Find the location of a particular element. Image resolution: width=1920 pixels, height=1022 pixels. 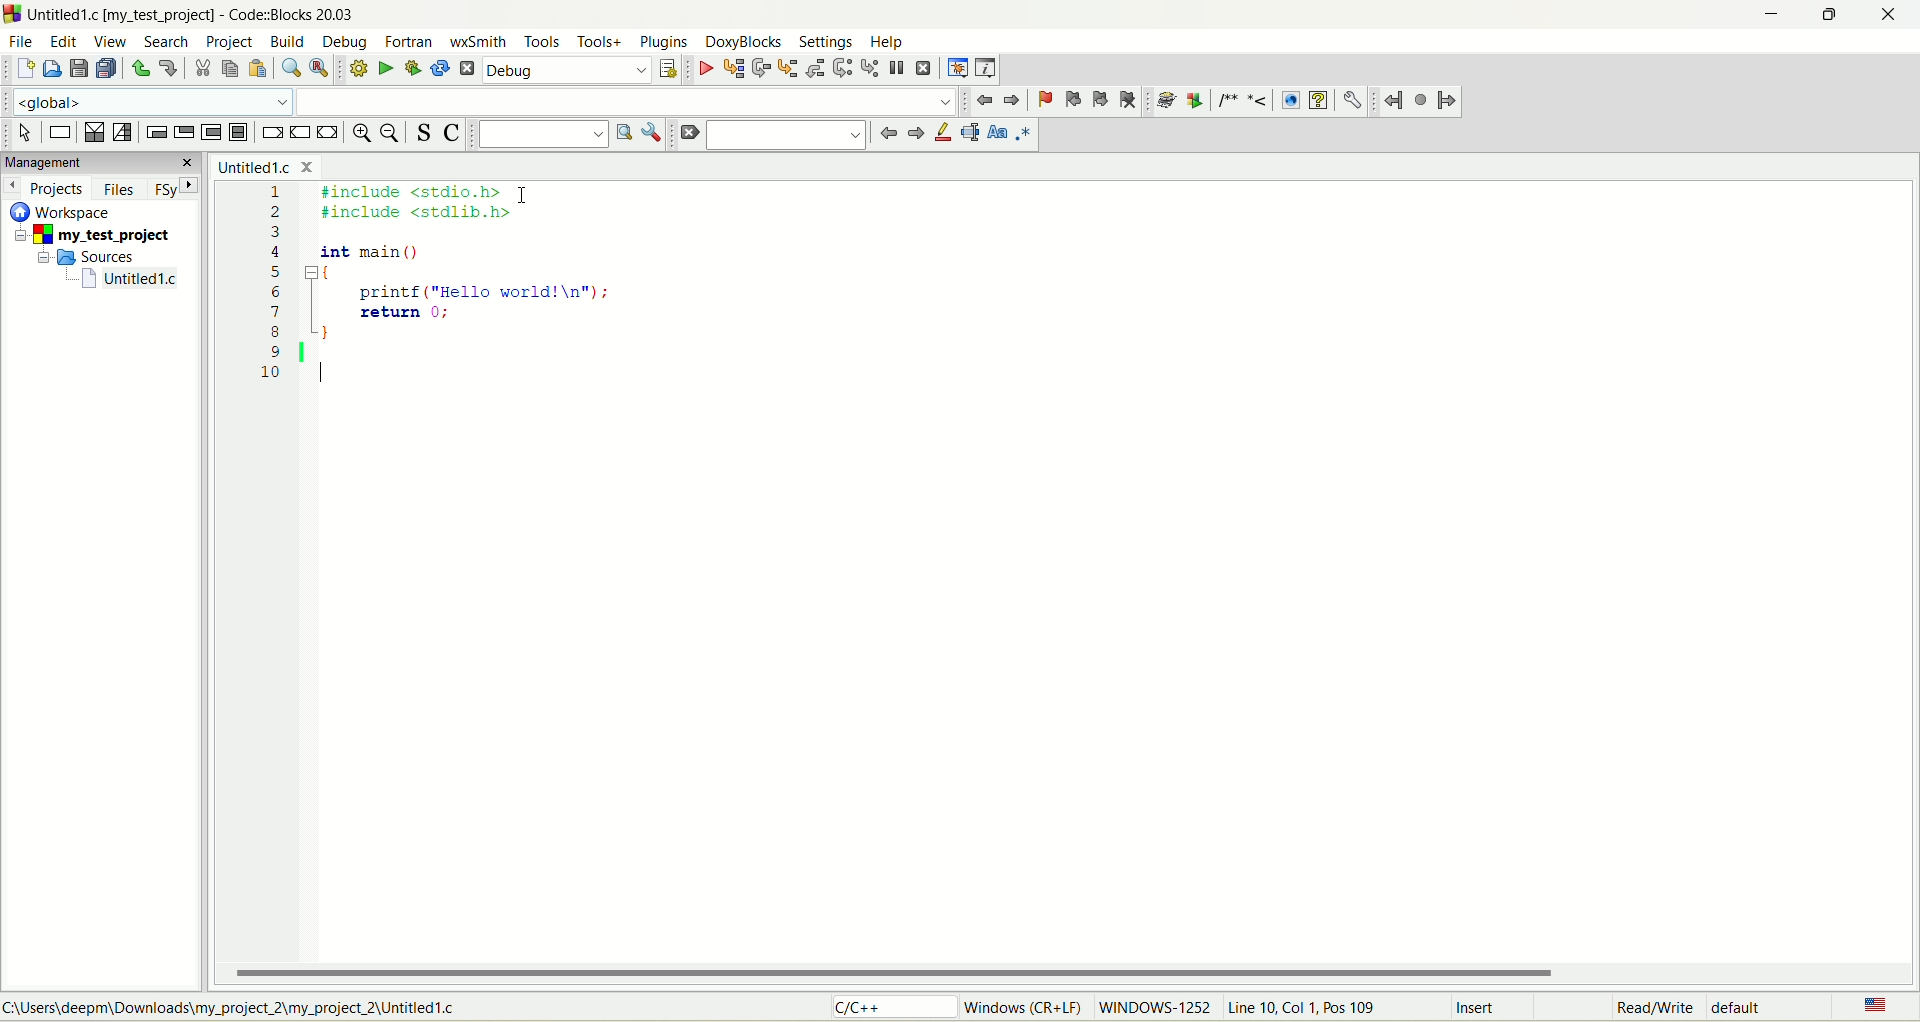

view is located at coordinates (111, 44).